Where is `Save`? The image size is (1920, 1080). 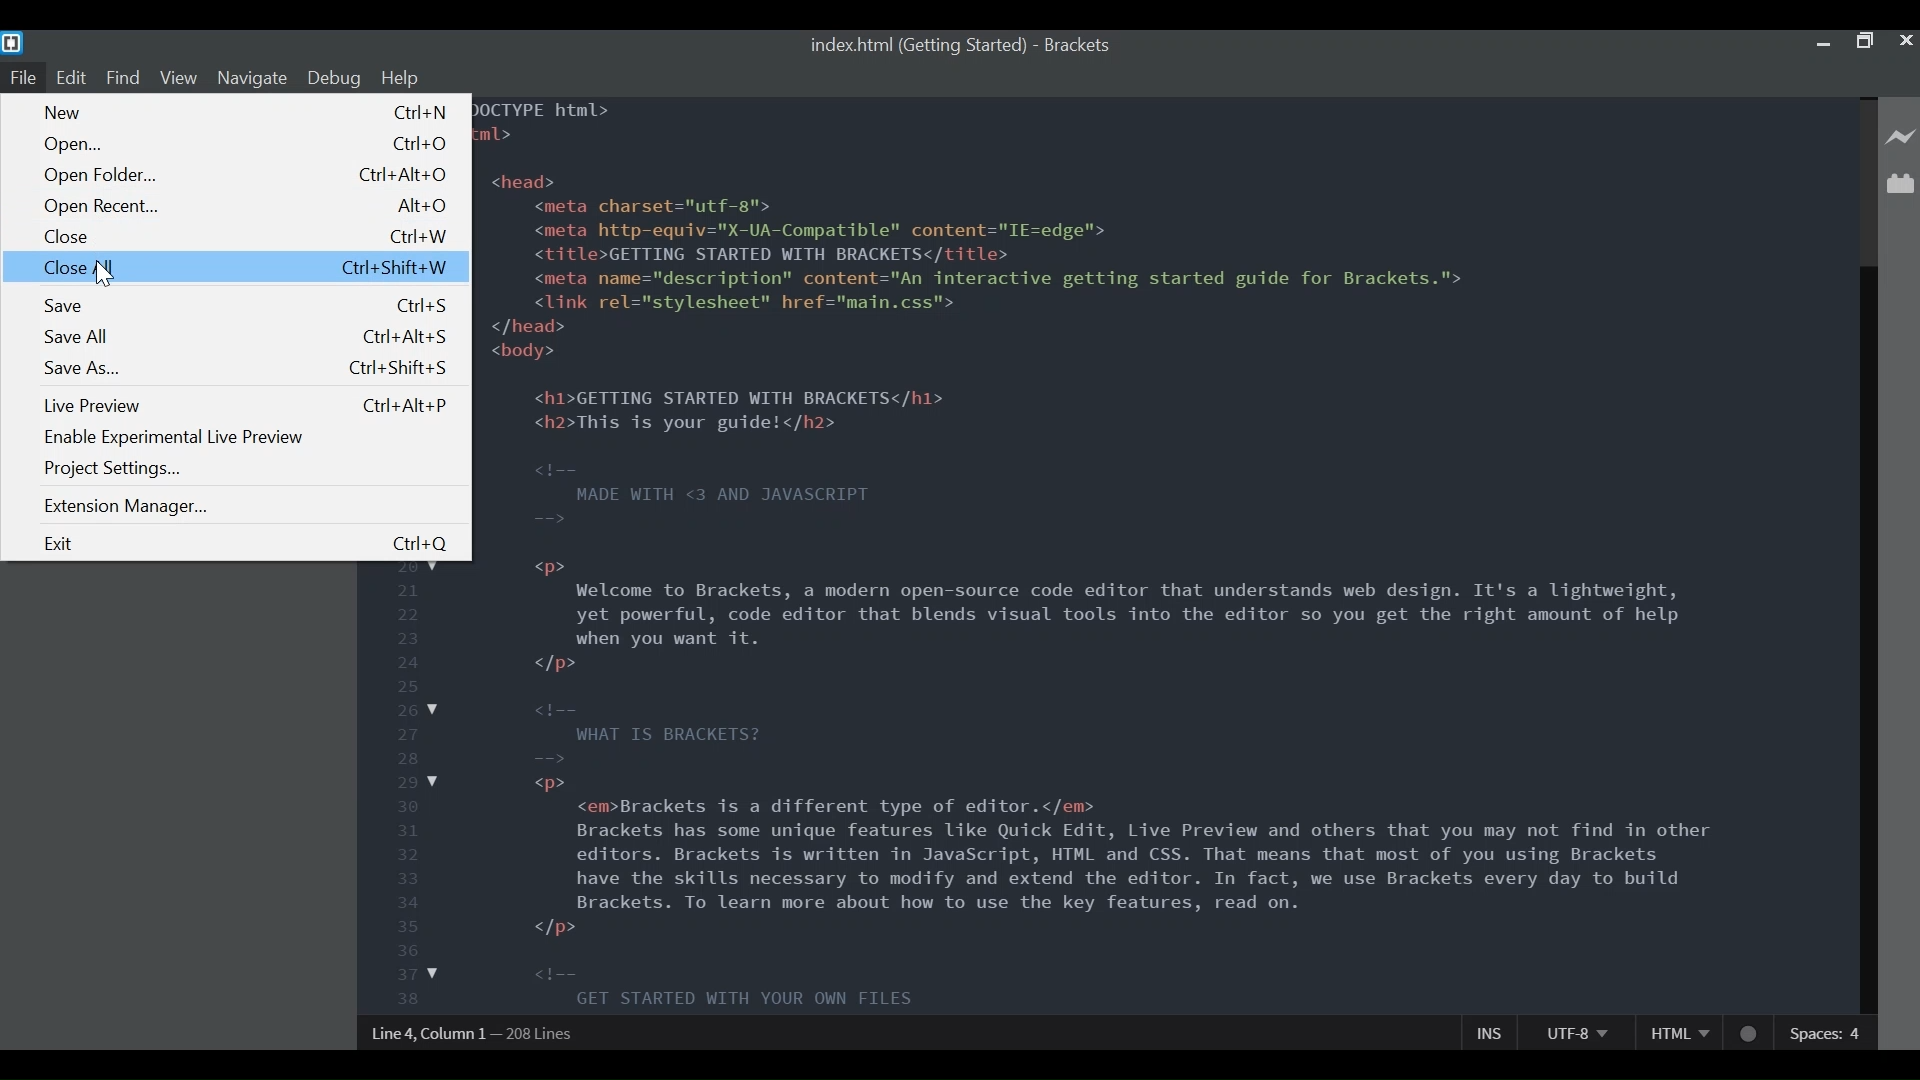 Save is located at coordinates (243, 307).